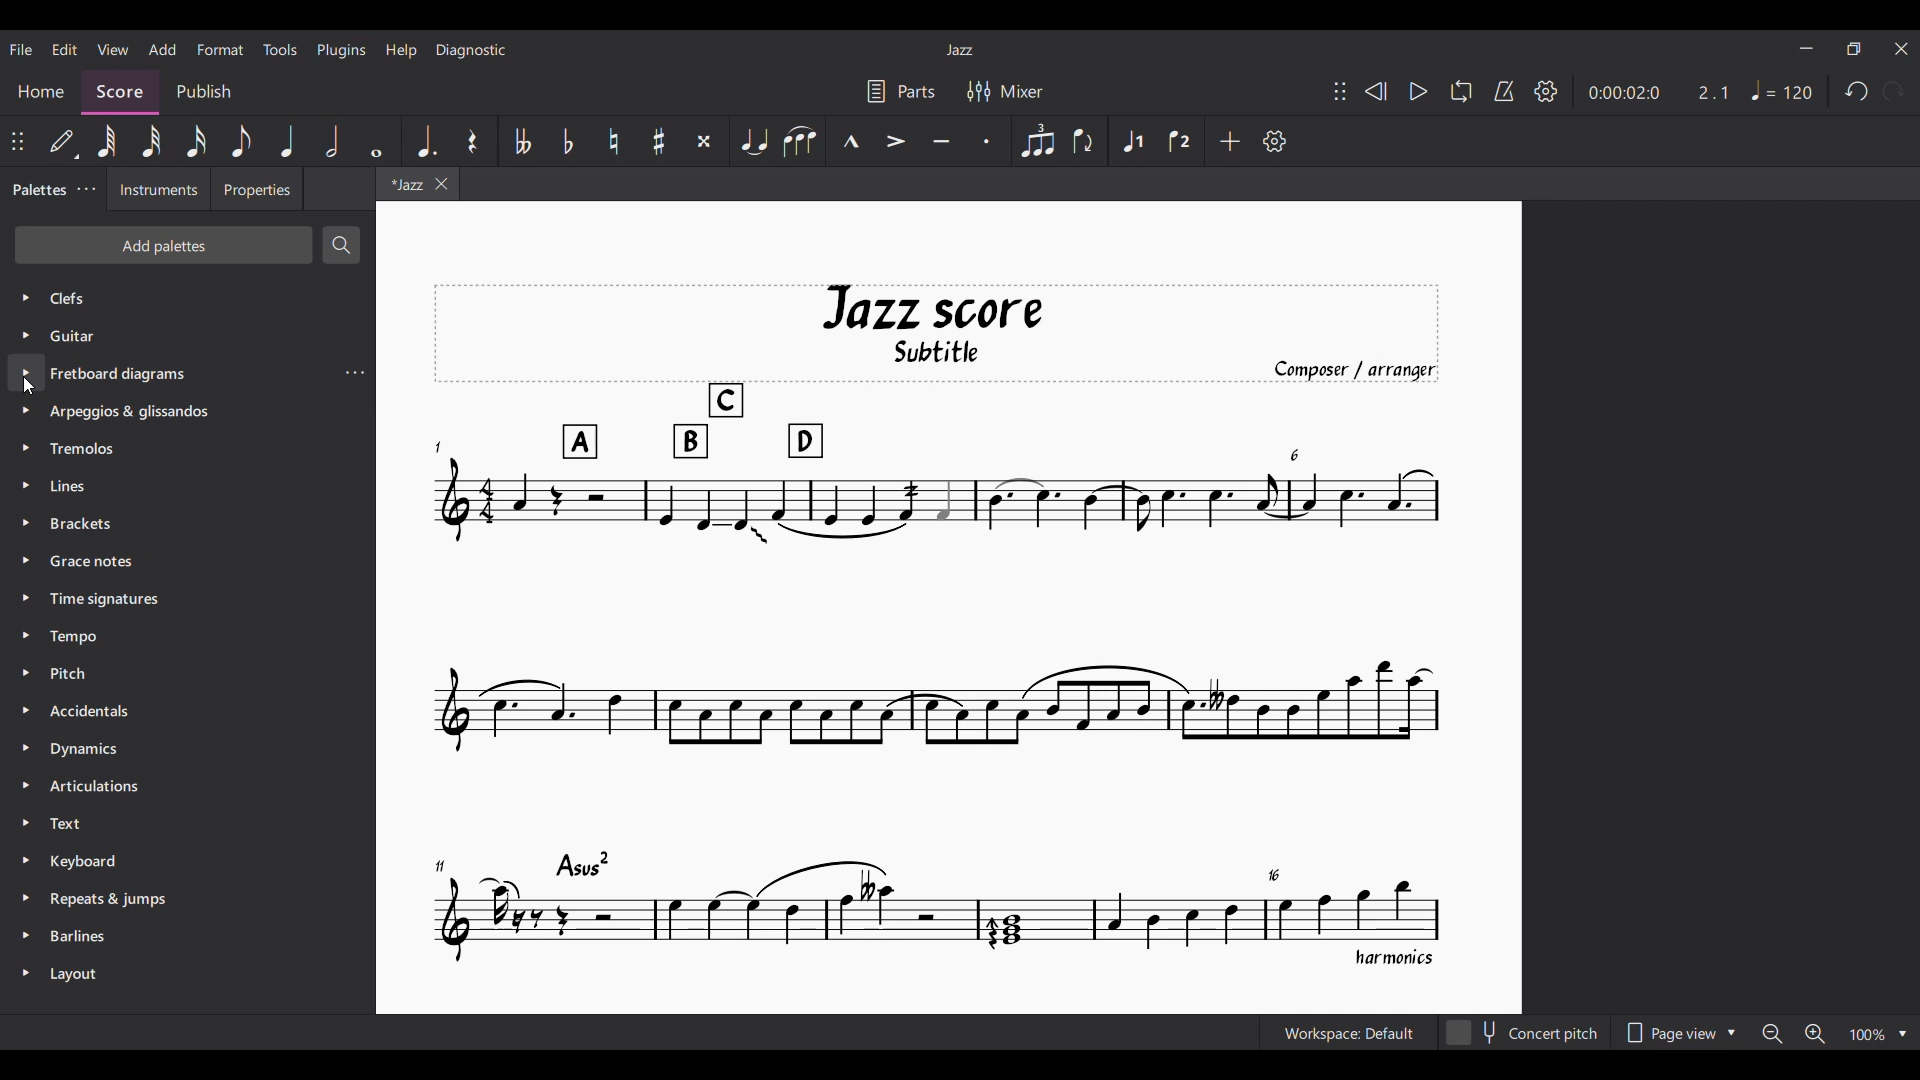 The width and height of the screenshot is (1920, 1080). What do you see at coordinates (257, 188) in the screenshot?
I see `Properties` at bounding box center [257, 188].